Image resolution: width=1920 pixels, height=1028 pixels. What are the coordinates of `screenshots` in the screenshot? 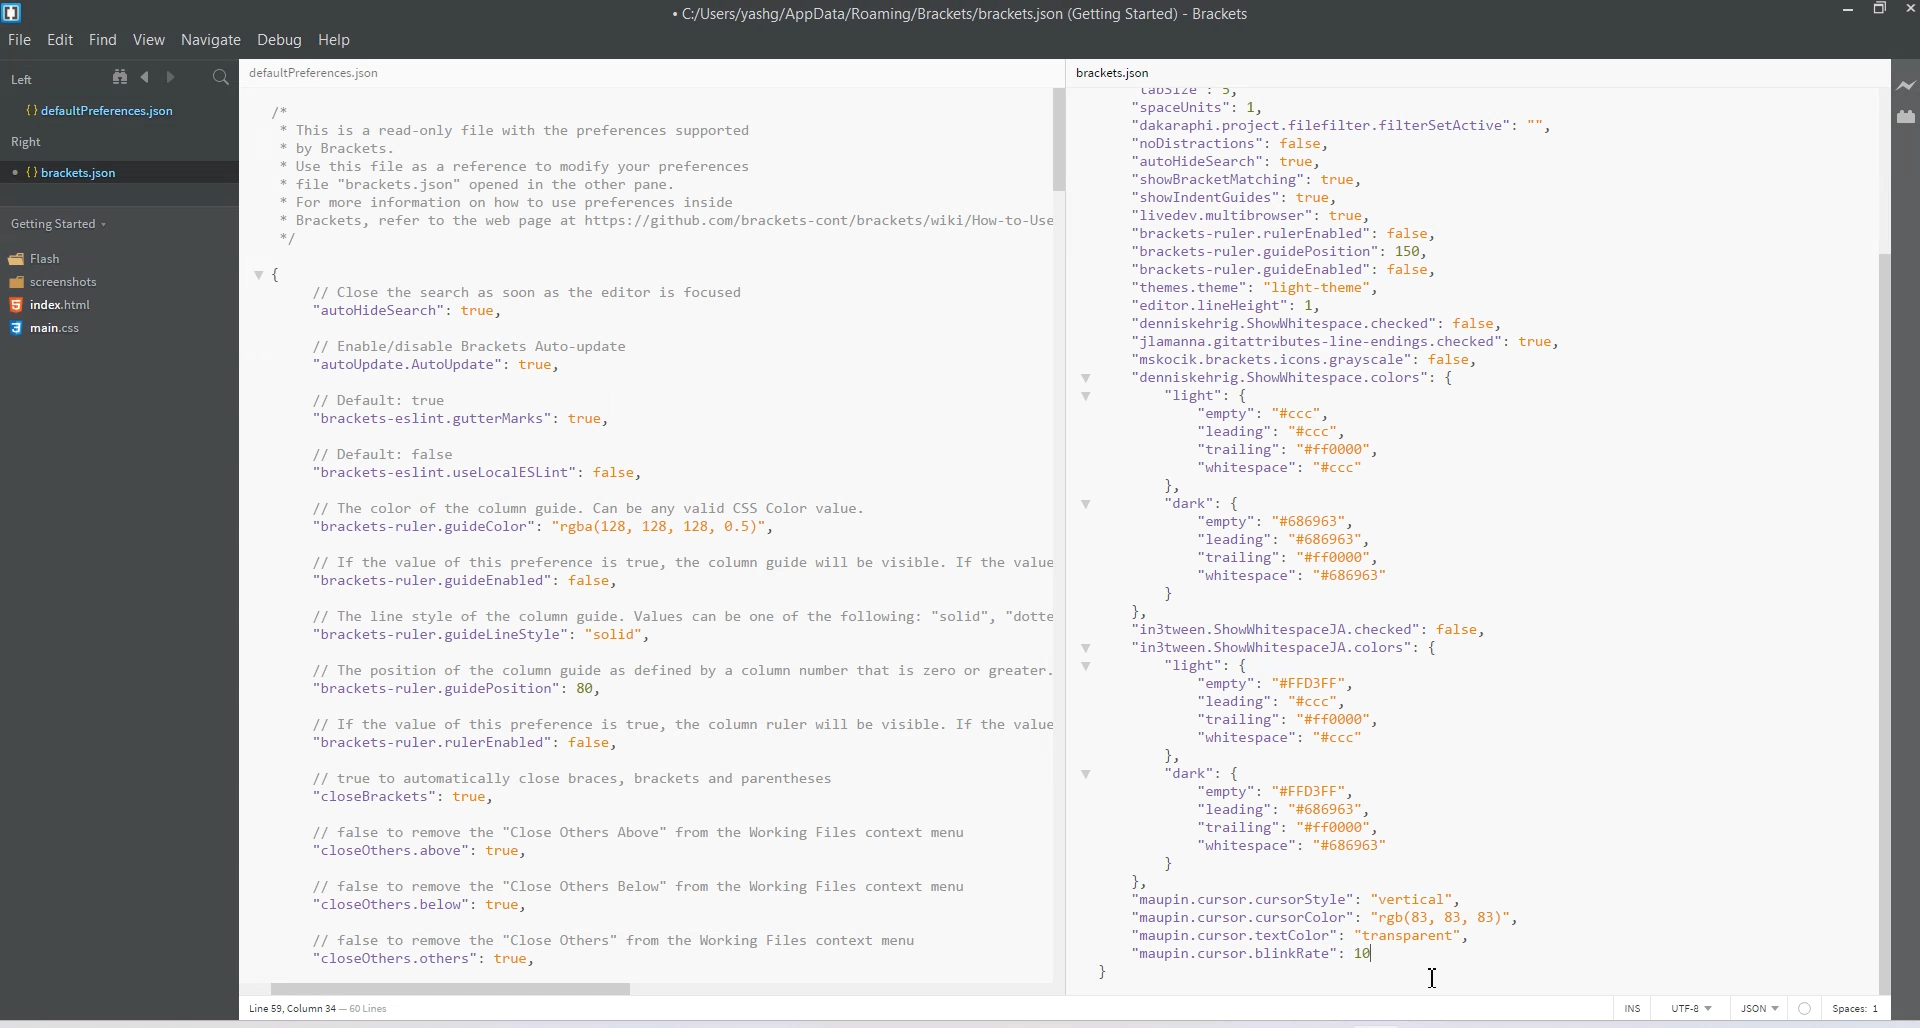 It's located at (55, 283).